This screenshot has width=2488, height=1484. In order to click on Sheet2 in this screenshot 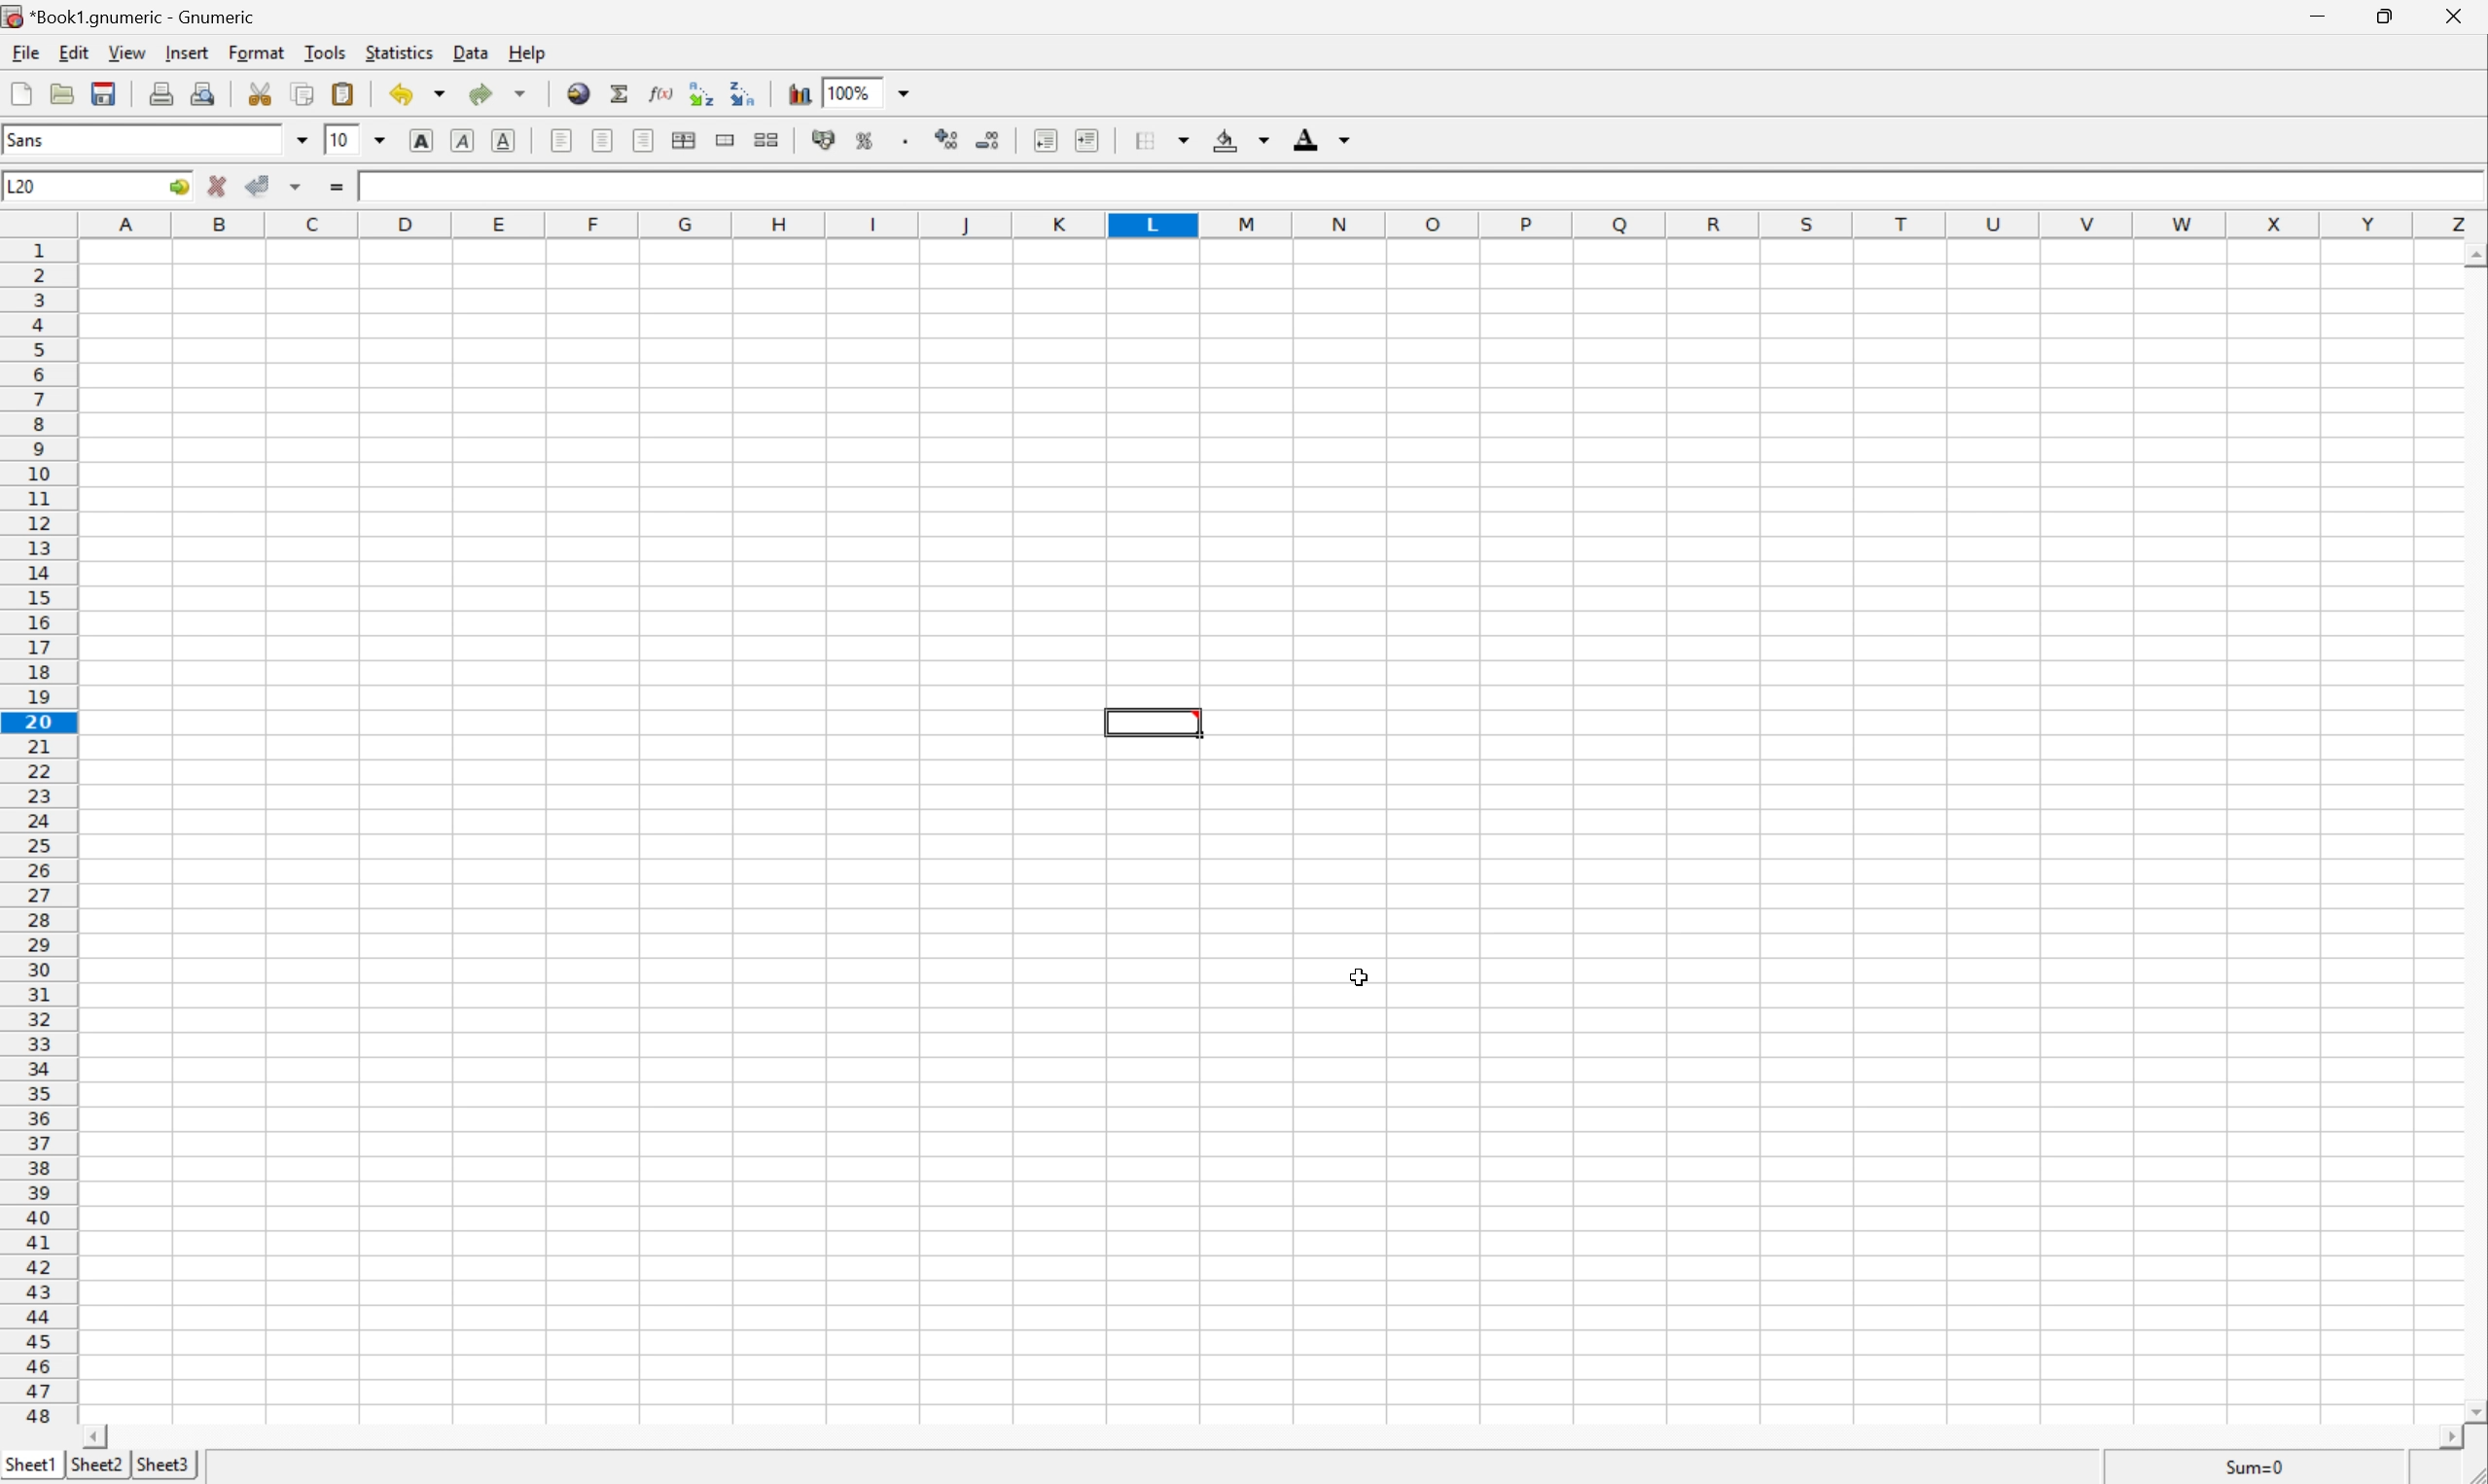, I will do `click(159, 1466)`.